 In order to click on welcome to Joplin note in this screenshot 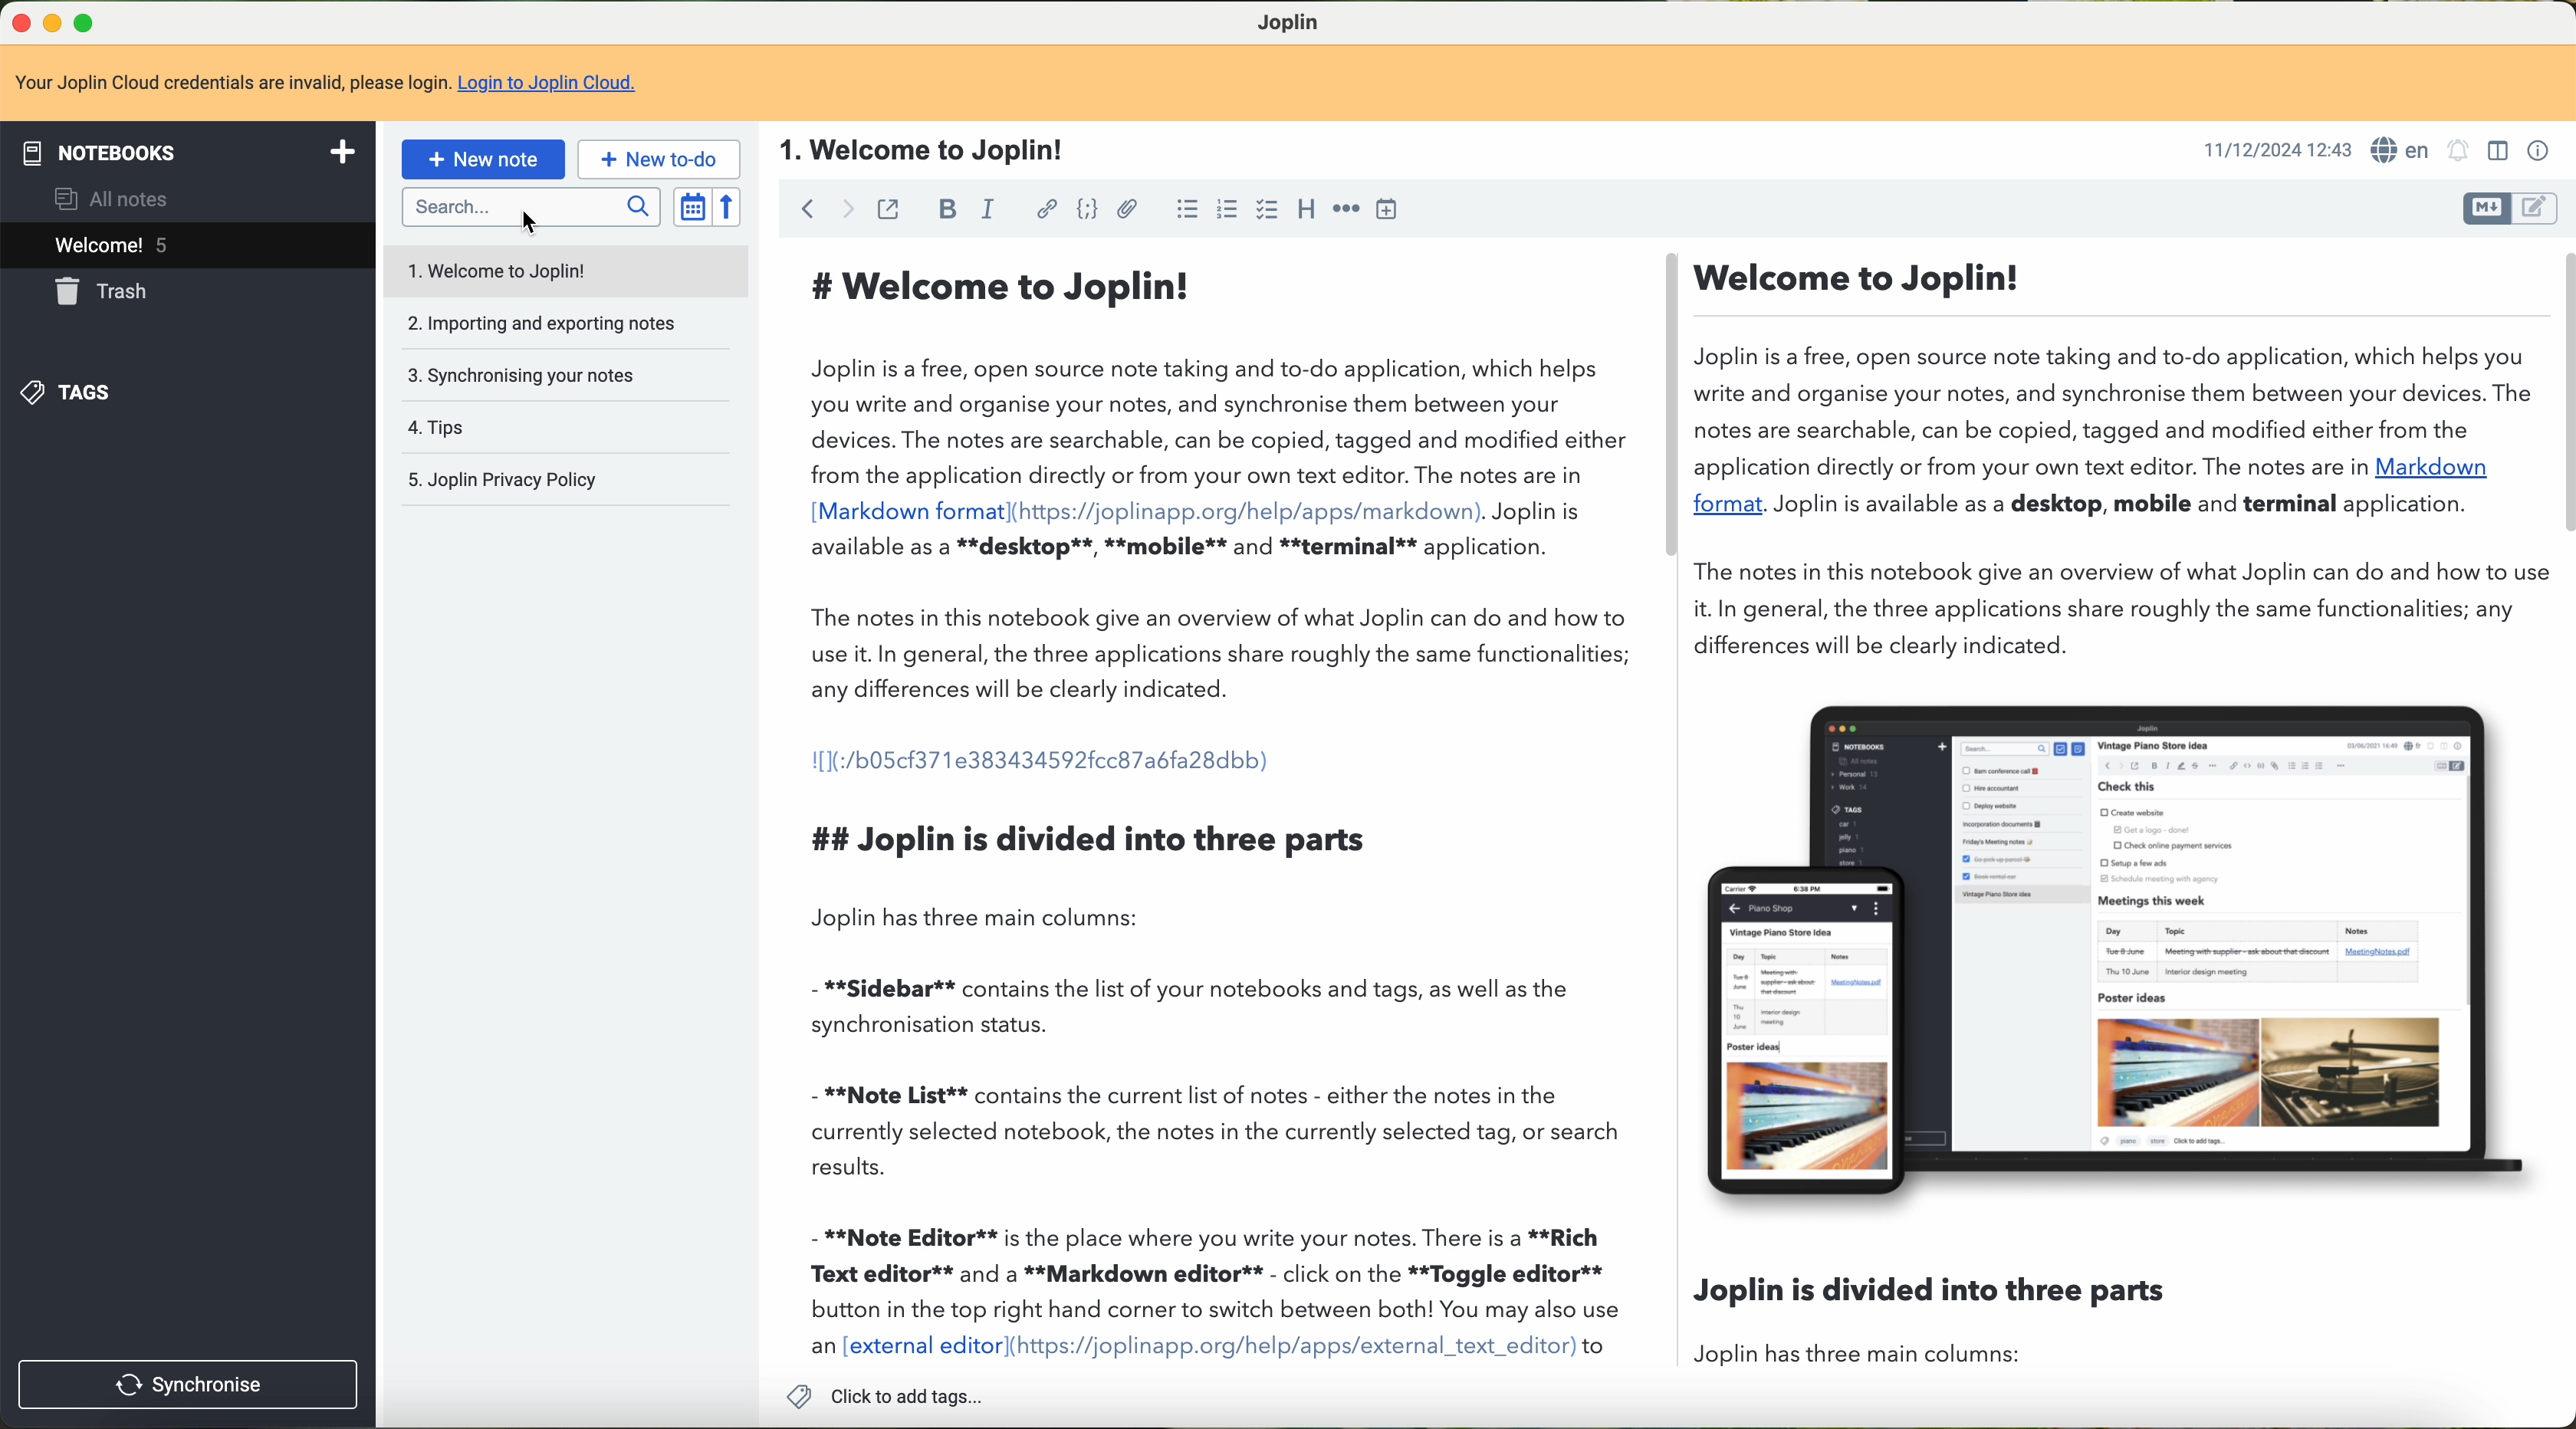, I will do `click(563, 272)`.